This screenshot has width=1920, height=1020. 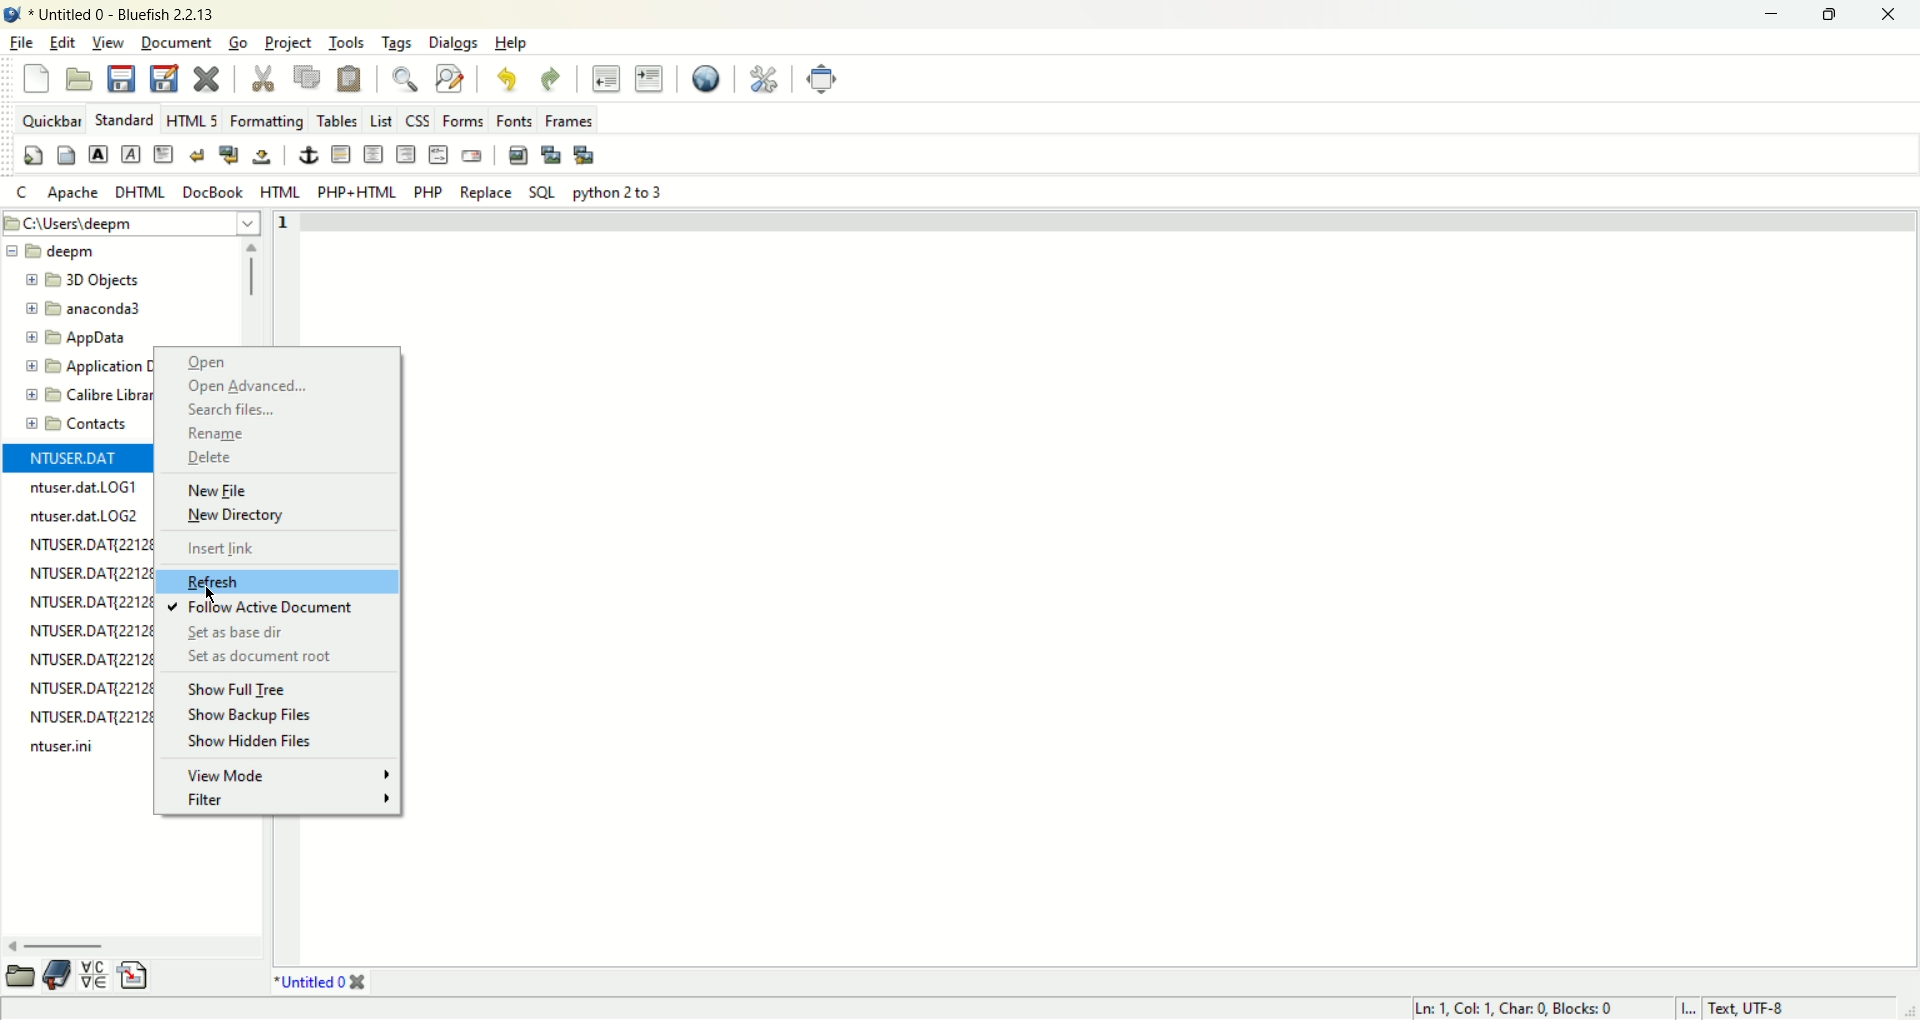 What do you see at coordinates (457, 122) in the screenshot?
I see `forms` at bounding box center [457, 122].